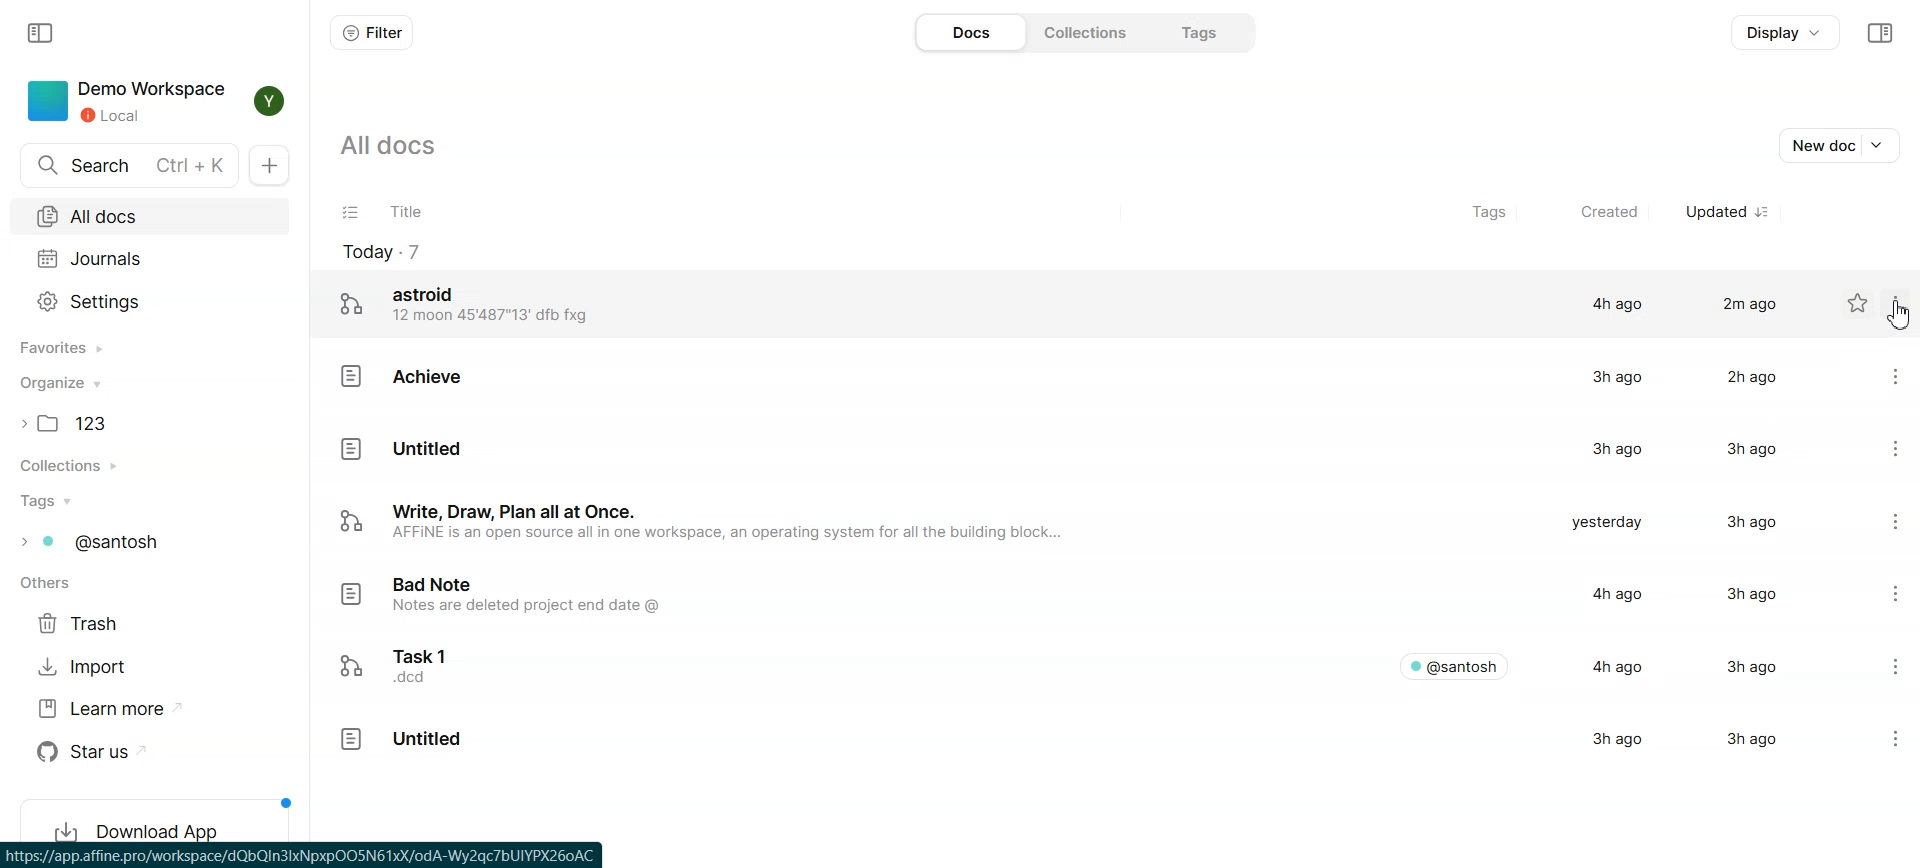  Describe the element at coordinates (1880, 731) in the screenshot. I see `Settings` at that location.